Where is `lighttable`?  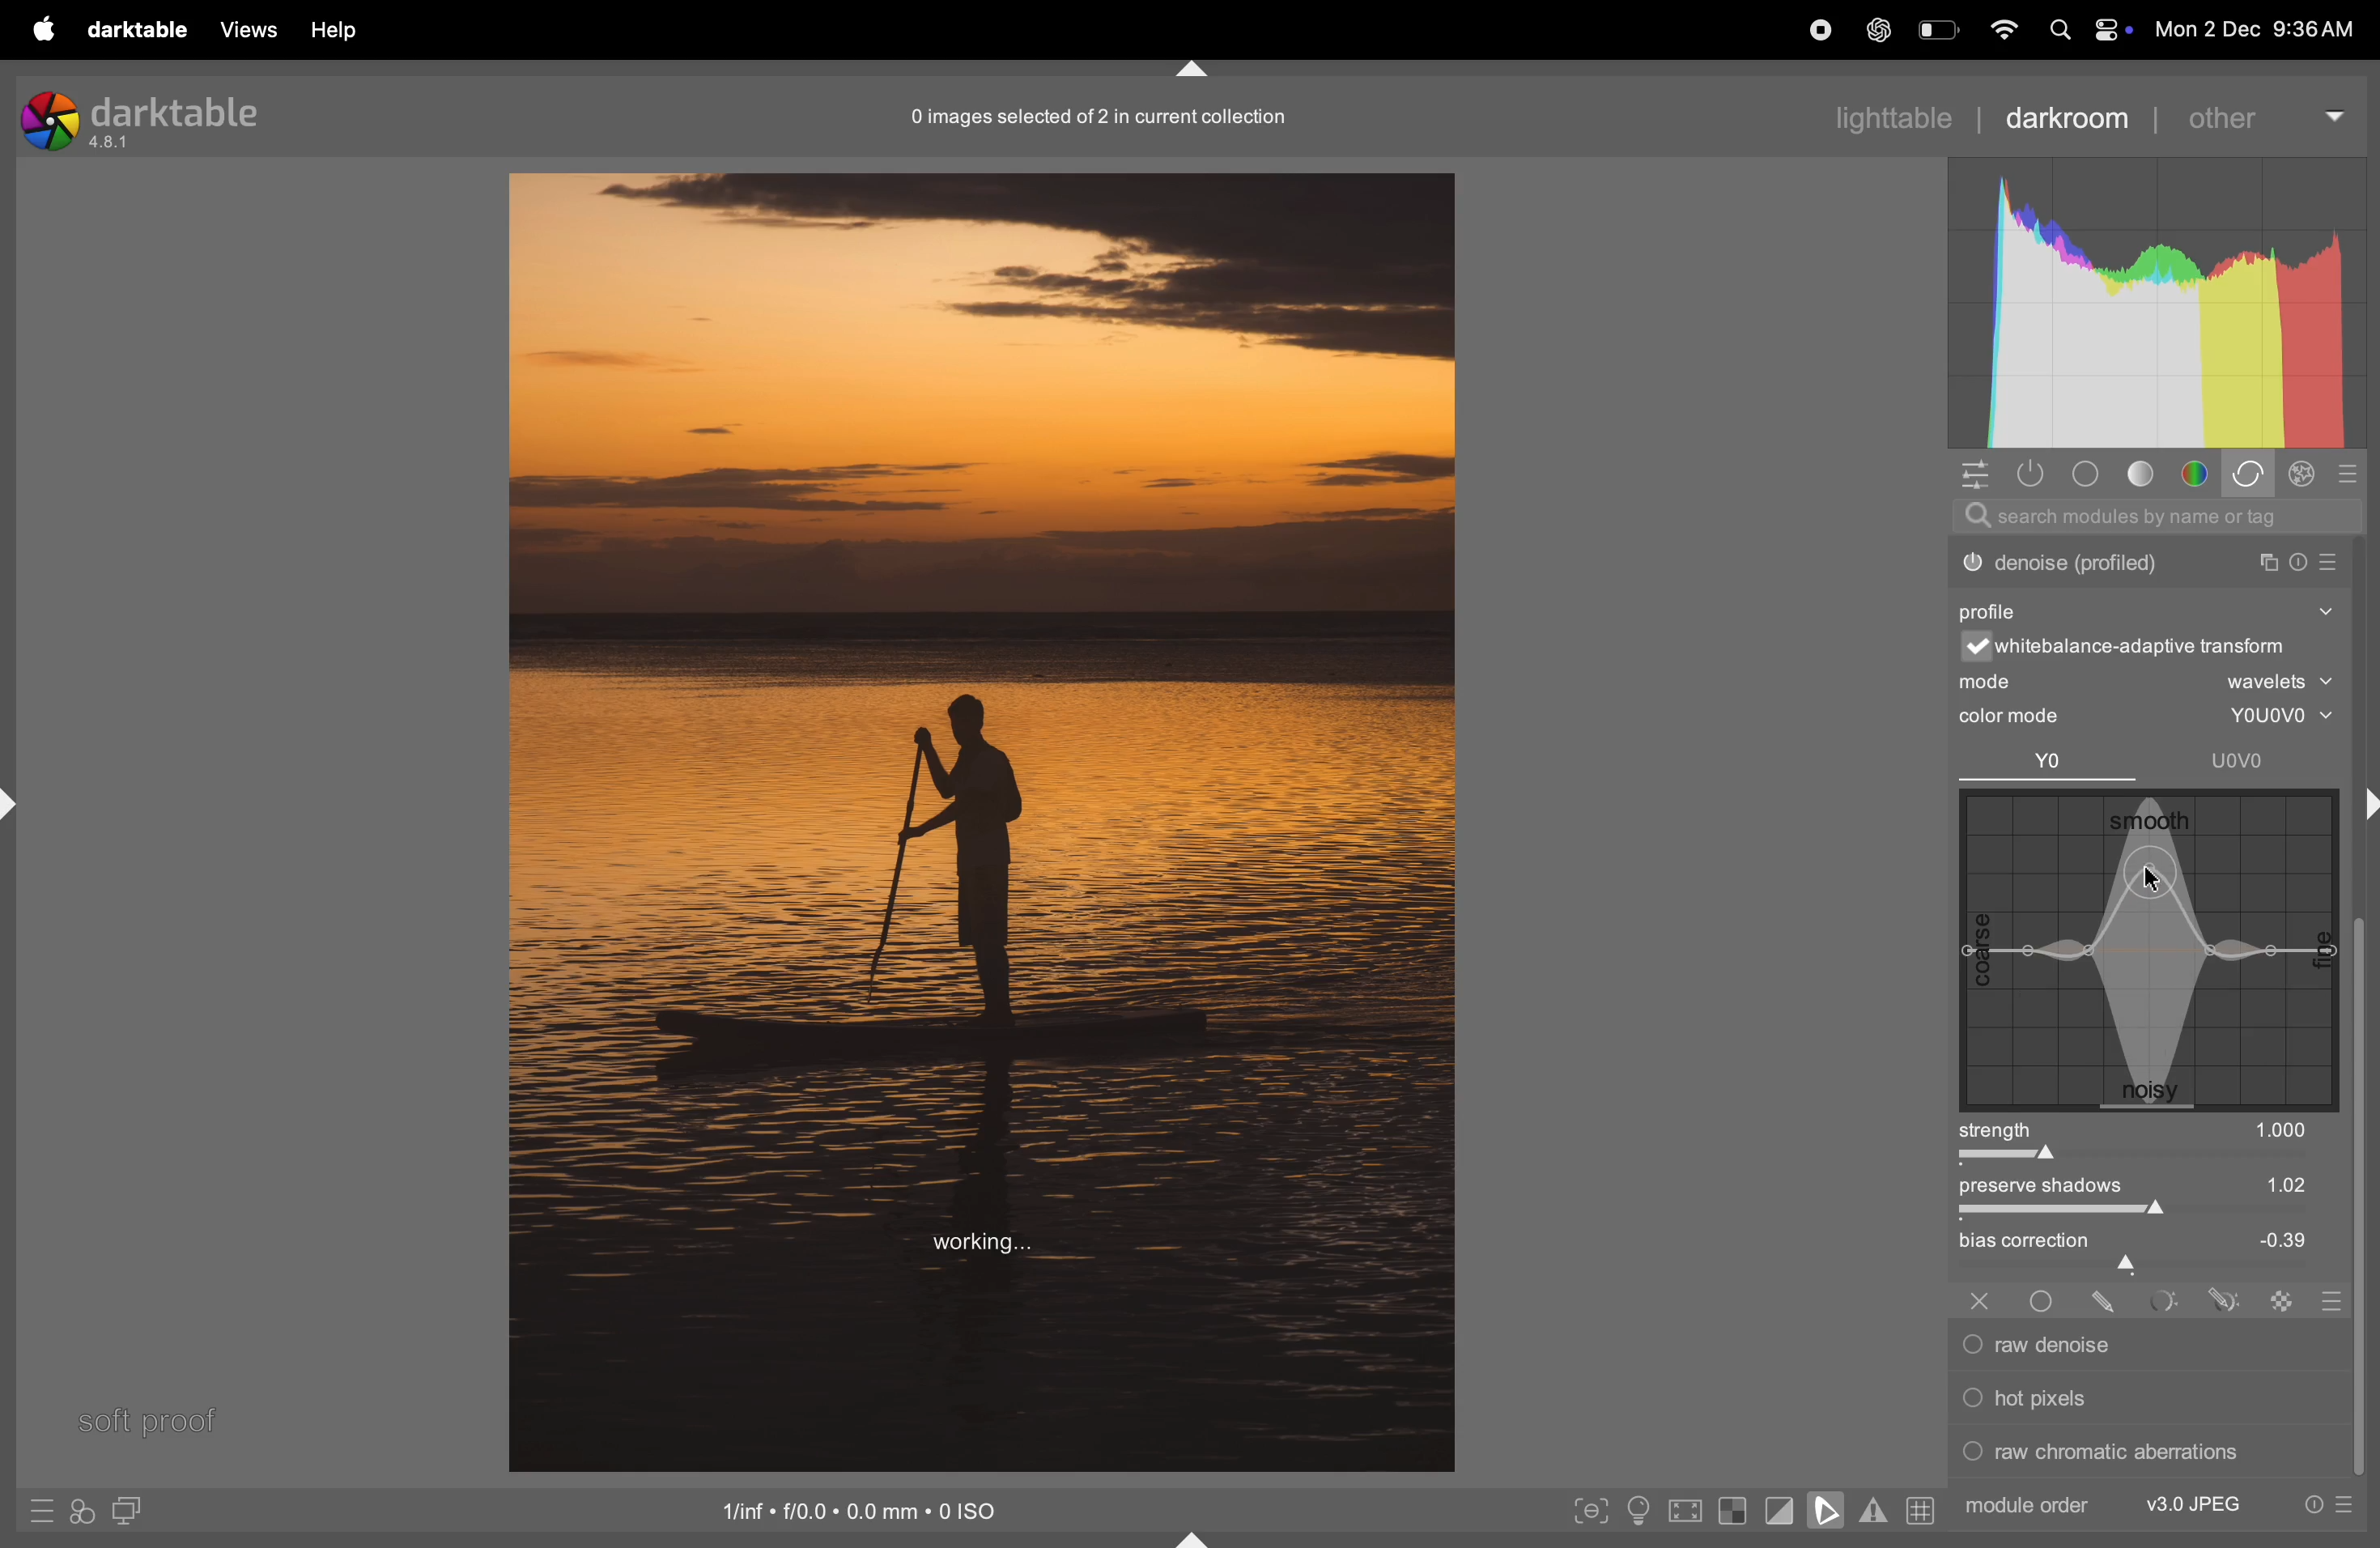
lighttable is located at coordinates (1893, 117).